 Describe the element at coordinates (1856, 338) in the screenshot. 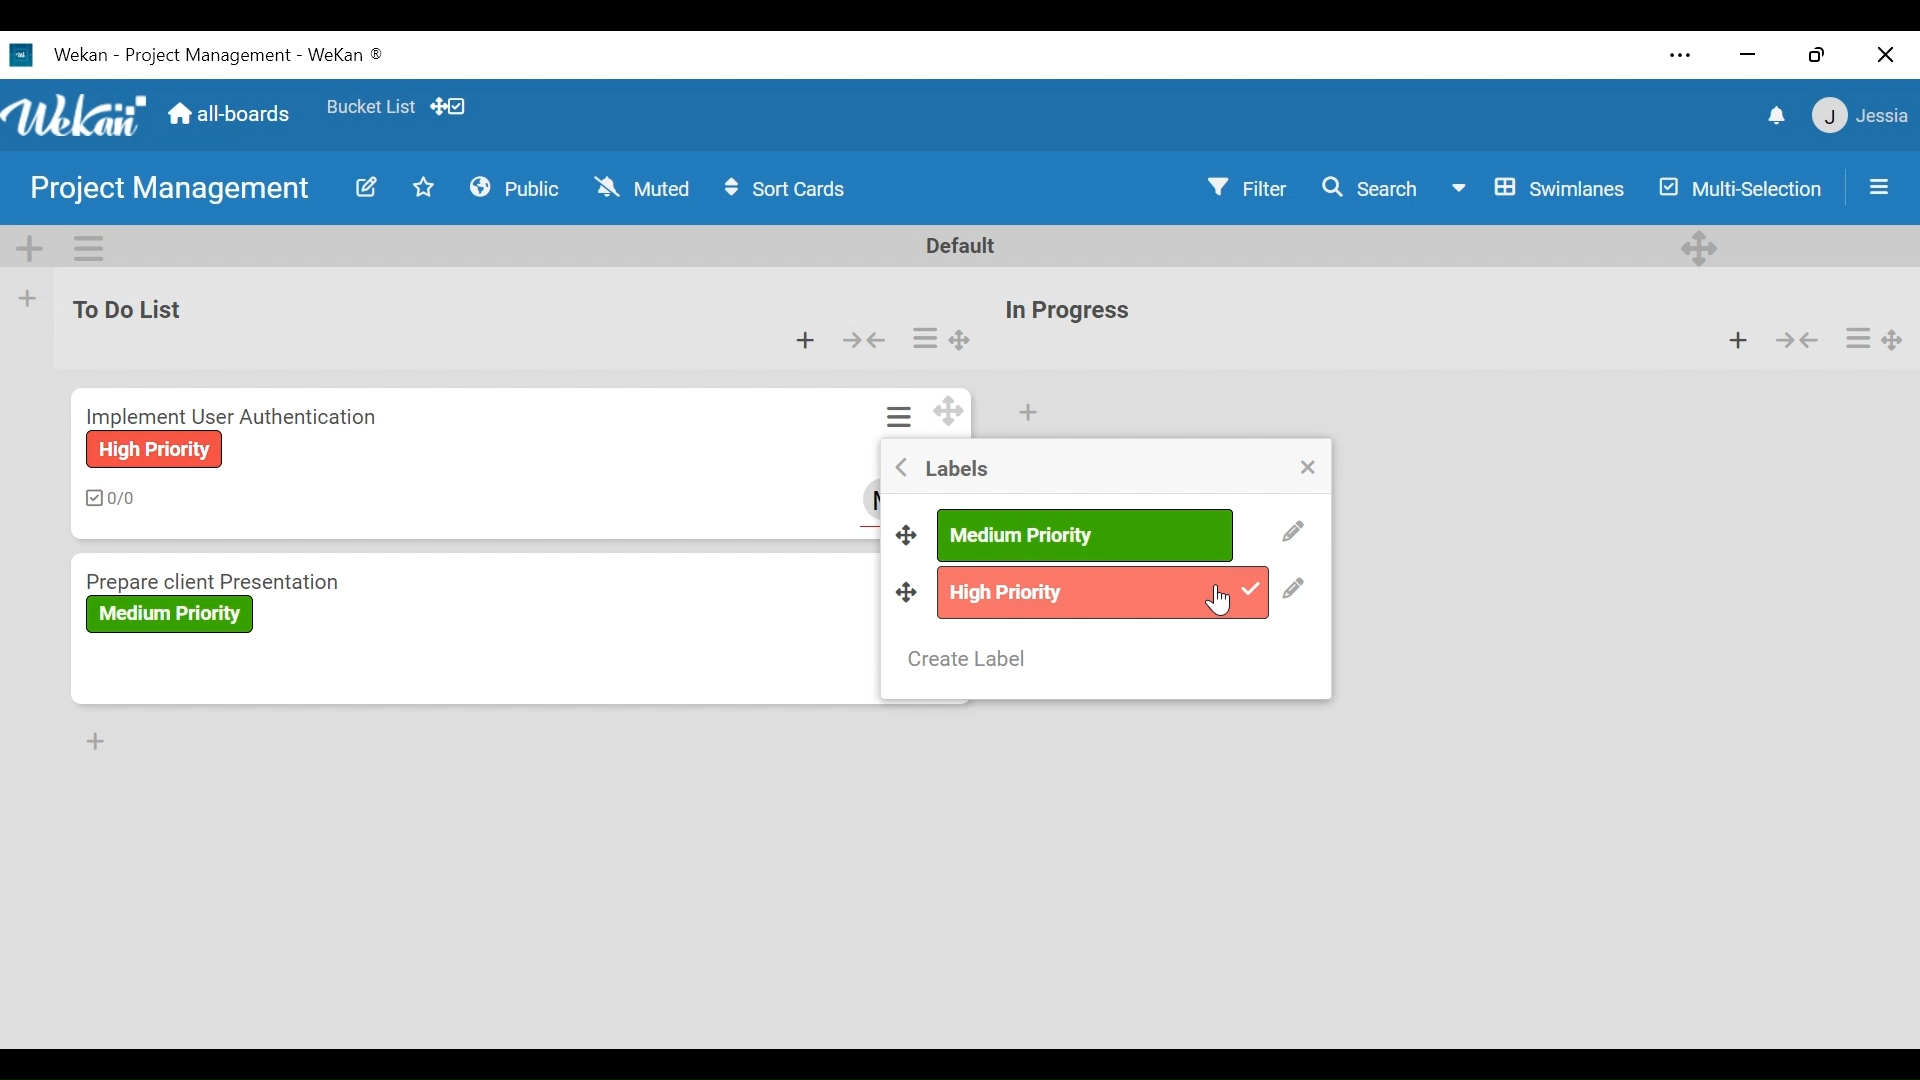

I see `Card actions` at that location.